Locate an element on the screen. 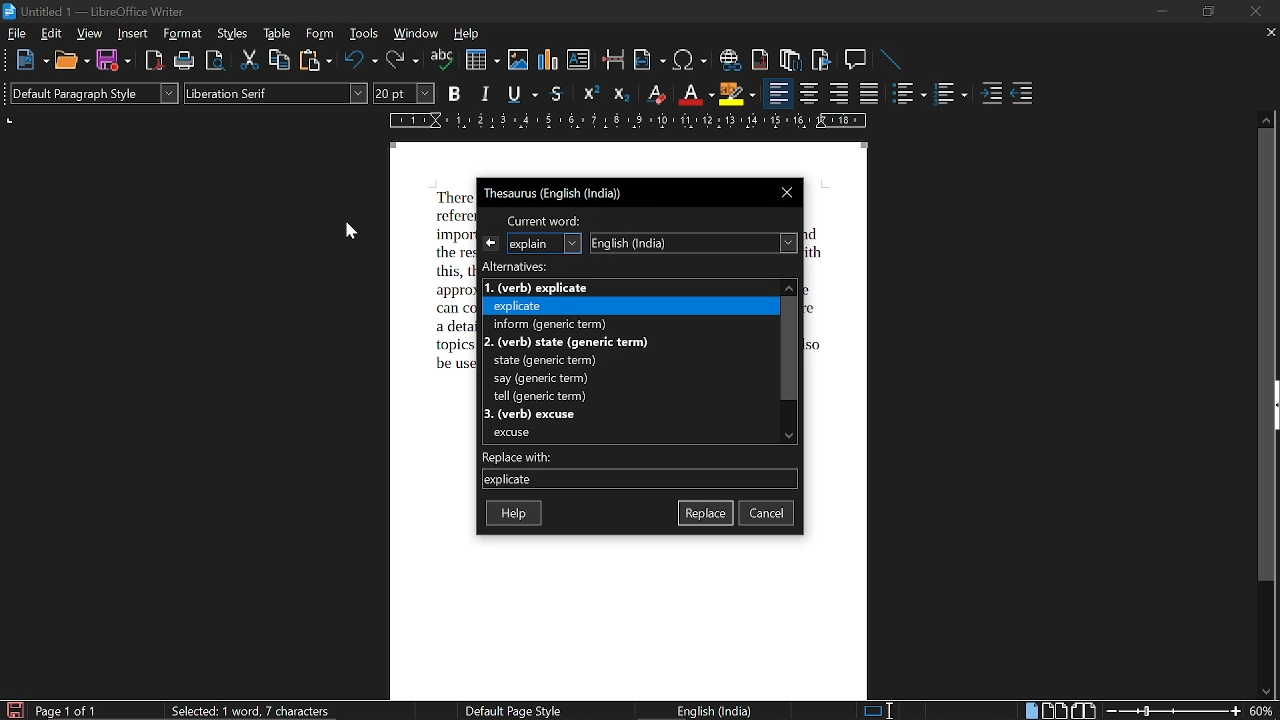 The width and height of the screenshot is (1280, 720). insert hyperlink is located at coordinates (730, 59).